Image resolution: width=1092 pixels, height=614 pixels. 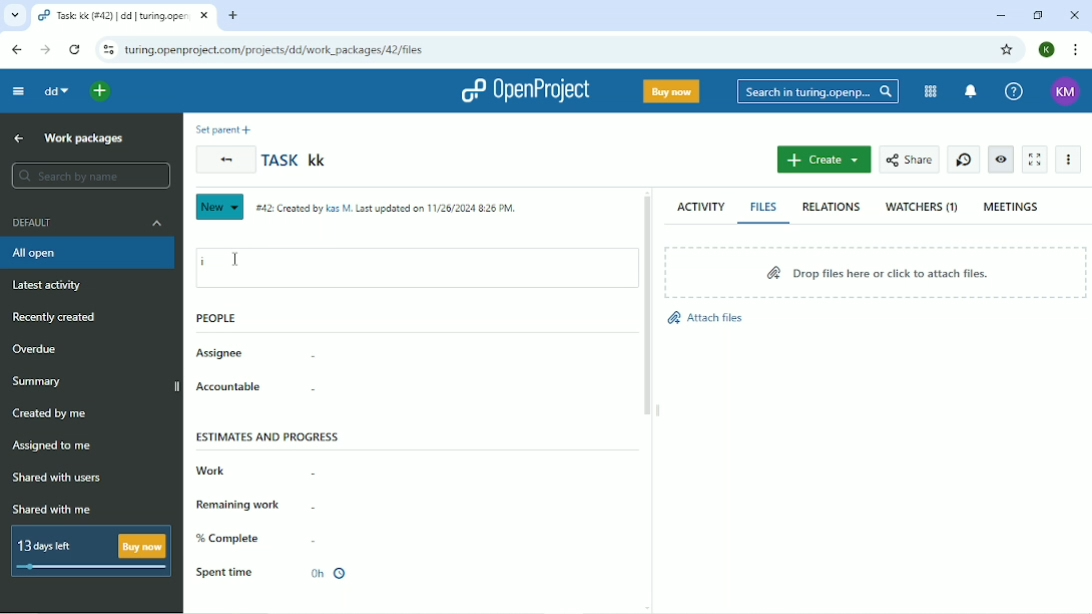 I want to click on Collapse project menu, so click(x=19, y=91).